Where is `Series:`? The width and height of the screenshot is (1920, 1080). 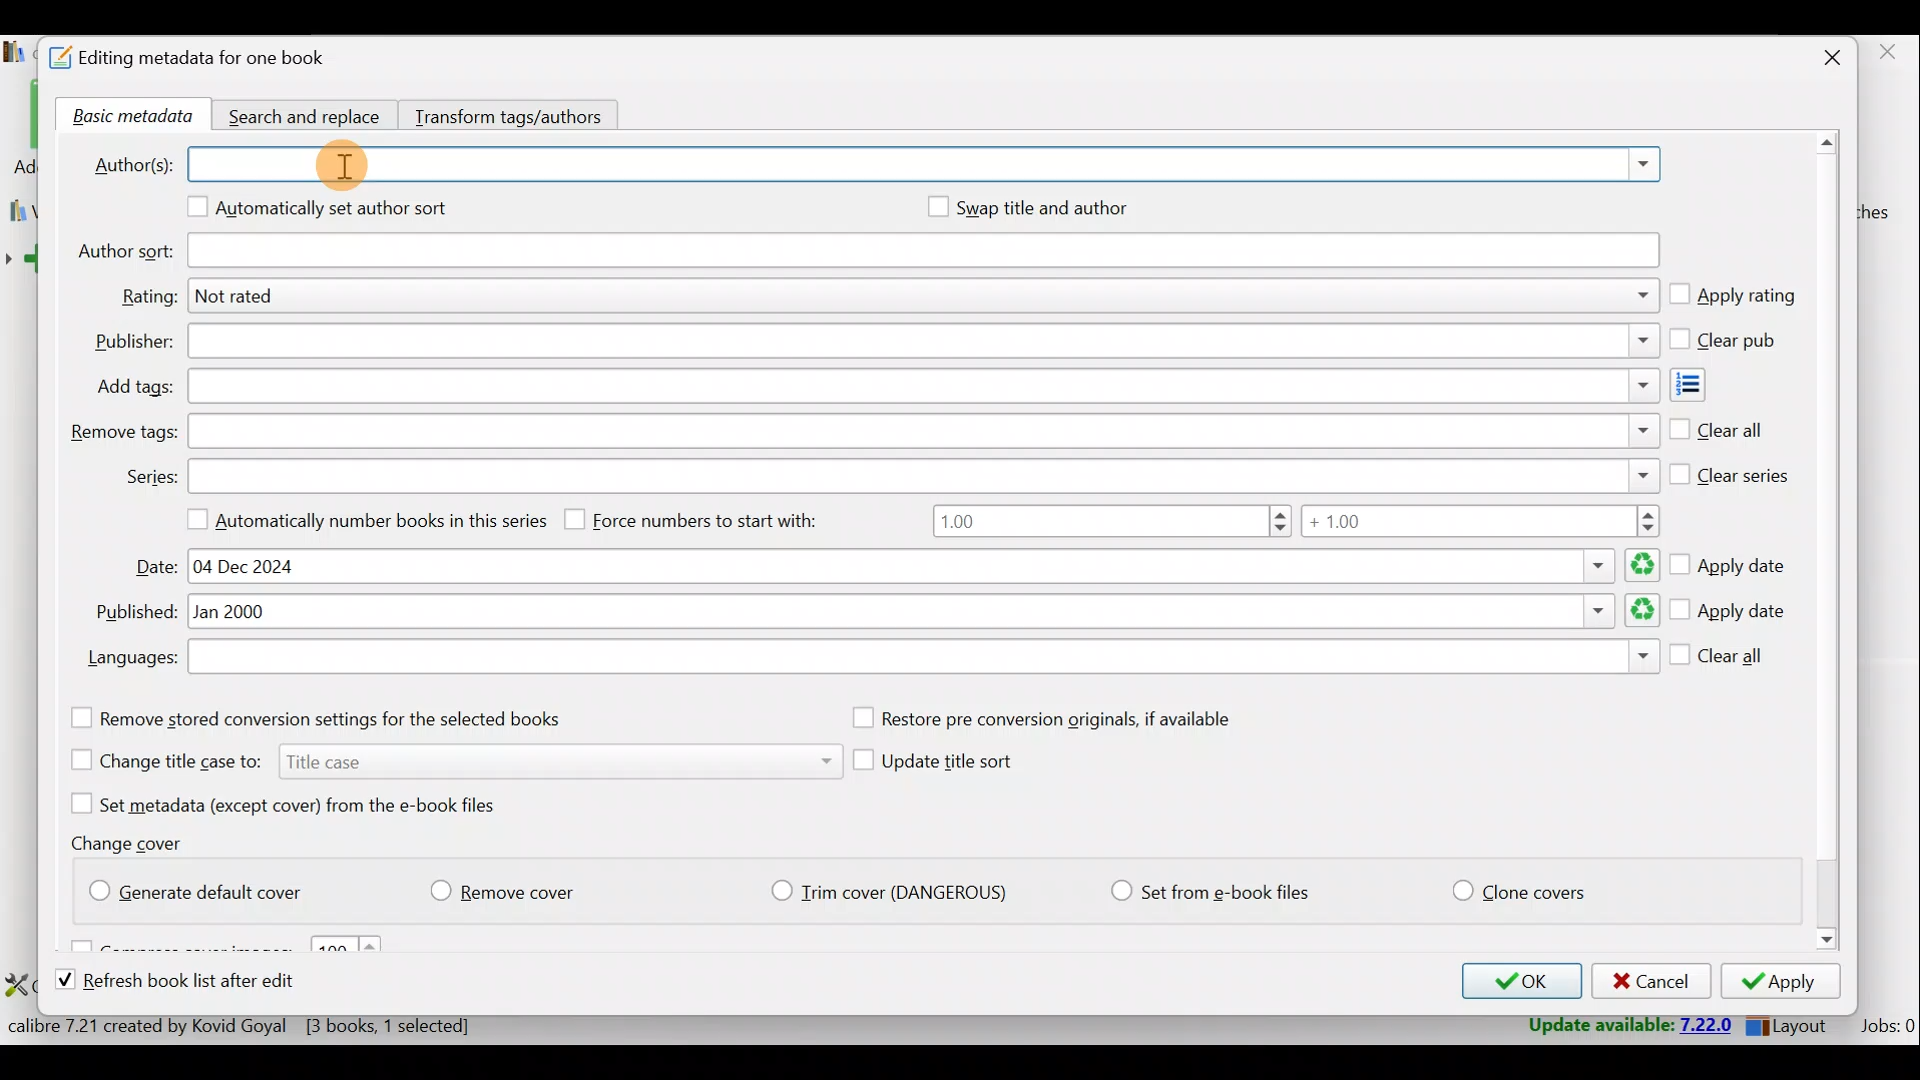
Series: is located at coordinates (150, 477).